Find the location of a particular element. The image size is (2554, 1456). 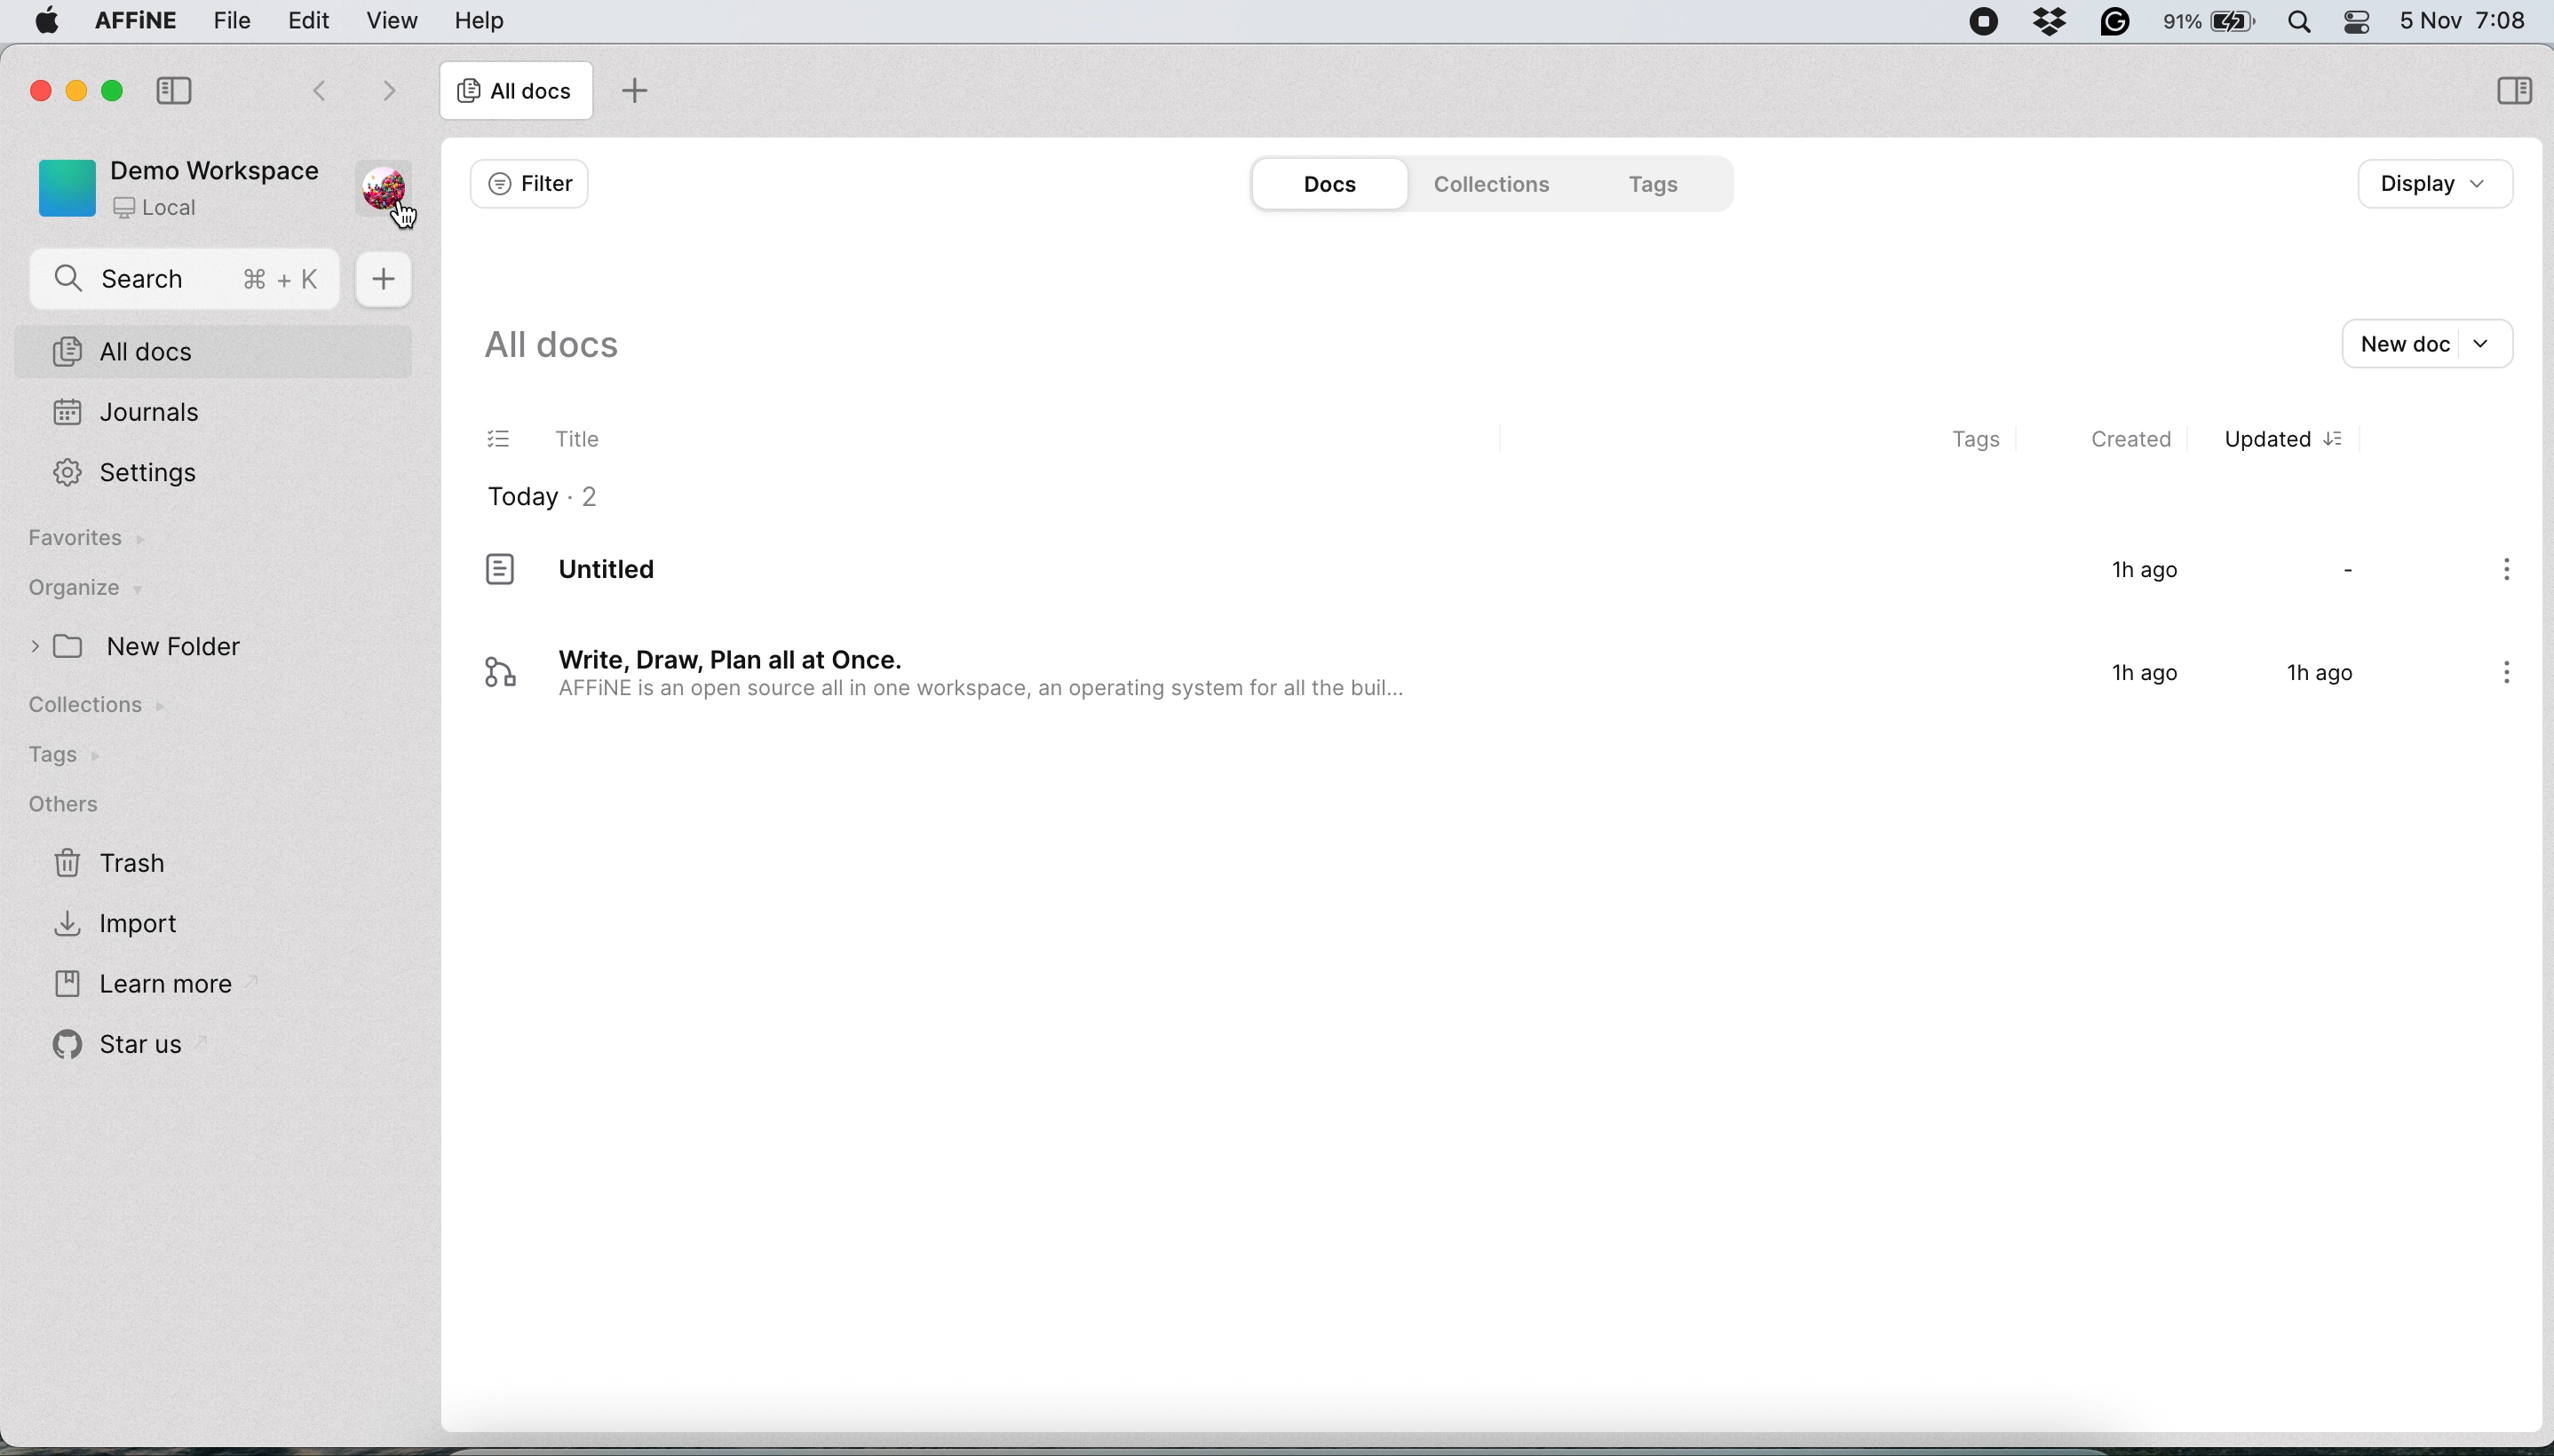

help is located at coordinates (479, 20).